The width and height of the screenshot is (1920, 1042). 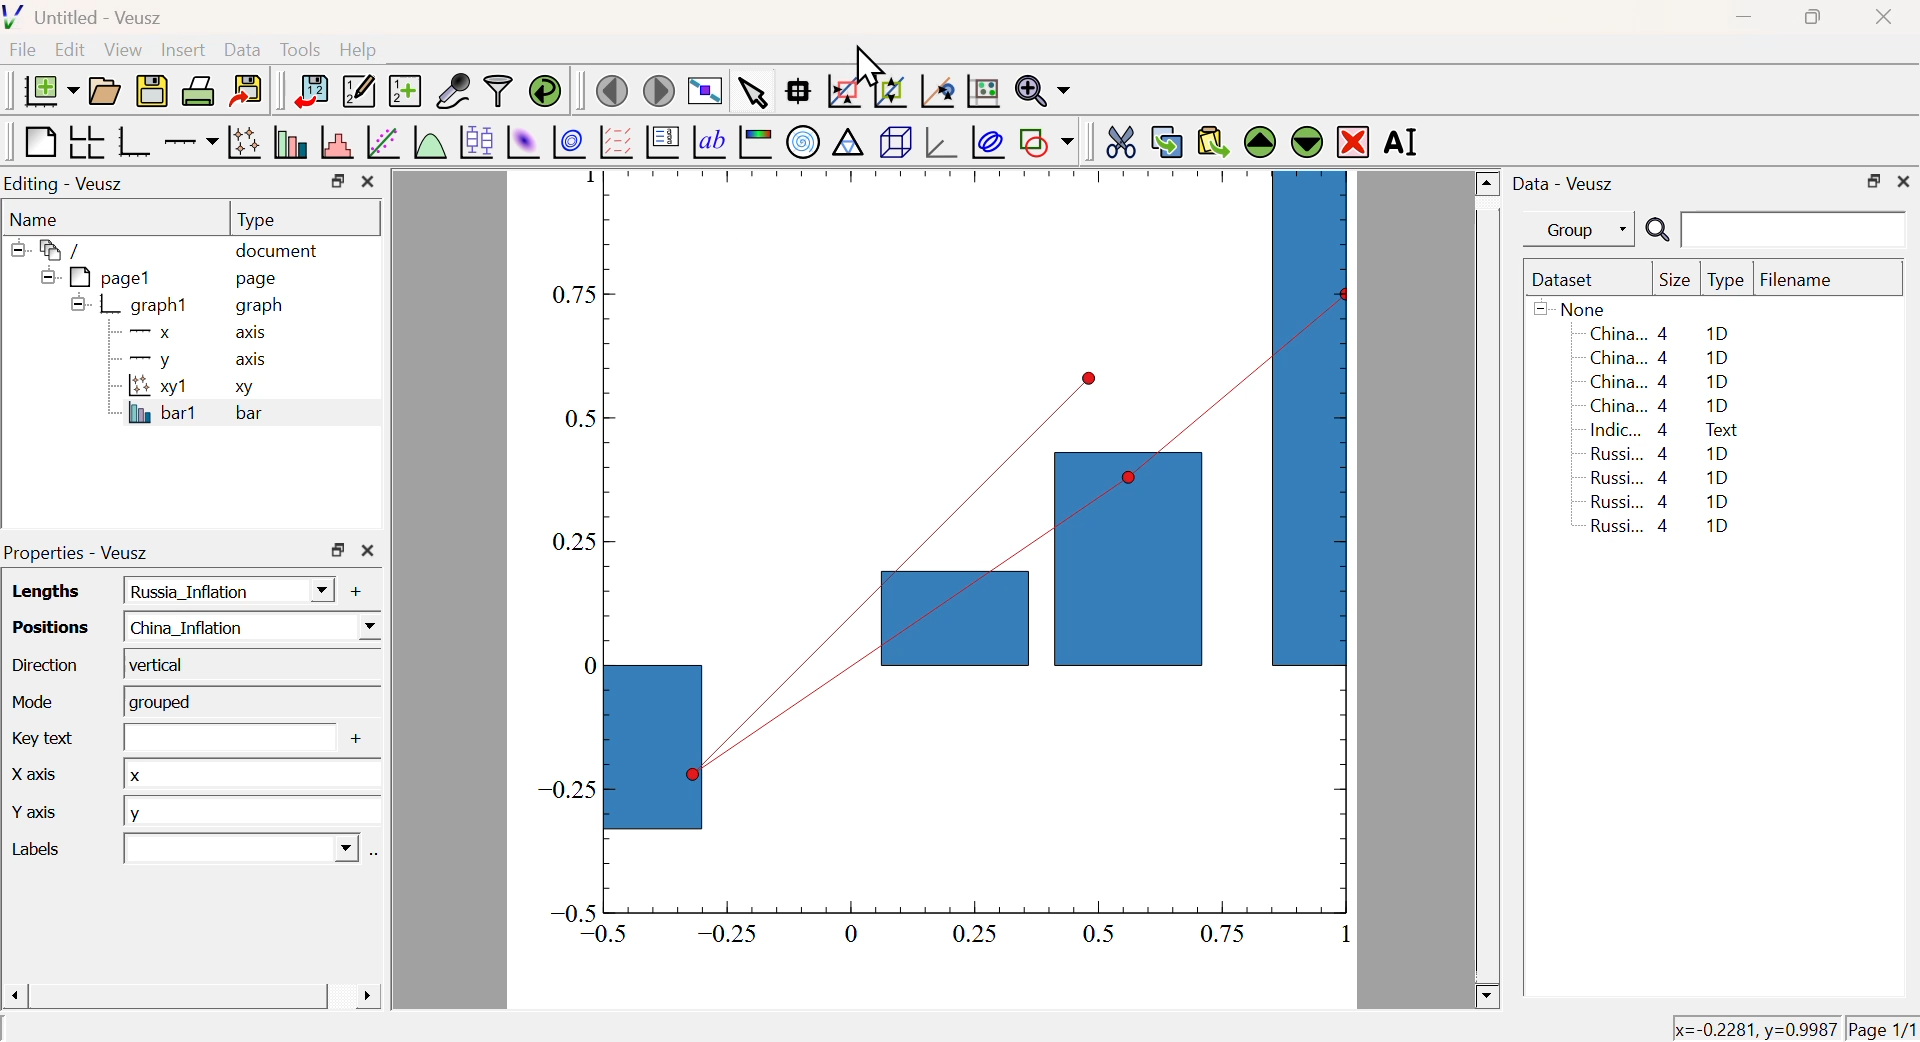 I want to click on Plot 2D set as contours, so click(x=569, y=143).